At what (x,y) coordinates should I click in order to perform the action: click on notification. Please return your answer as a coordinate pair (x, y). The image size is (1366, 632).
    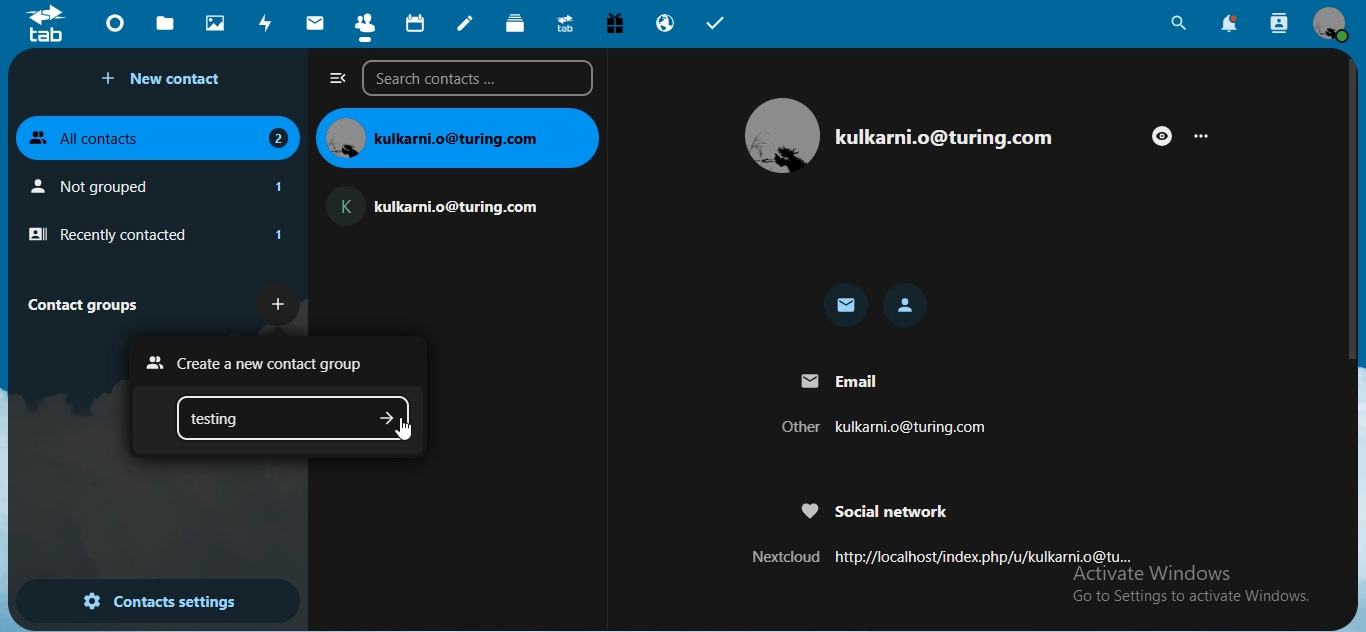
    Looking at the image, I should click on (1231, 24).